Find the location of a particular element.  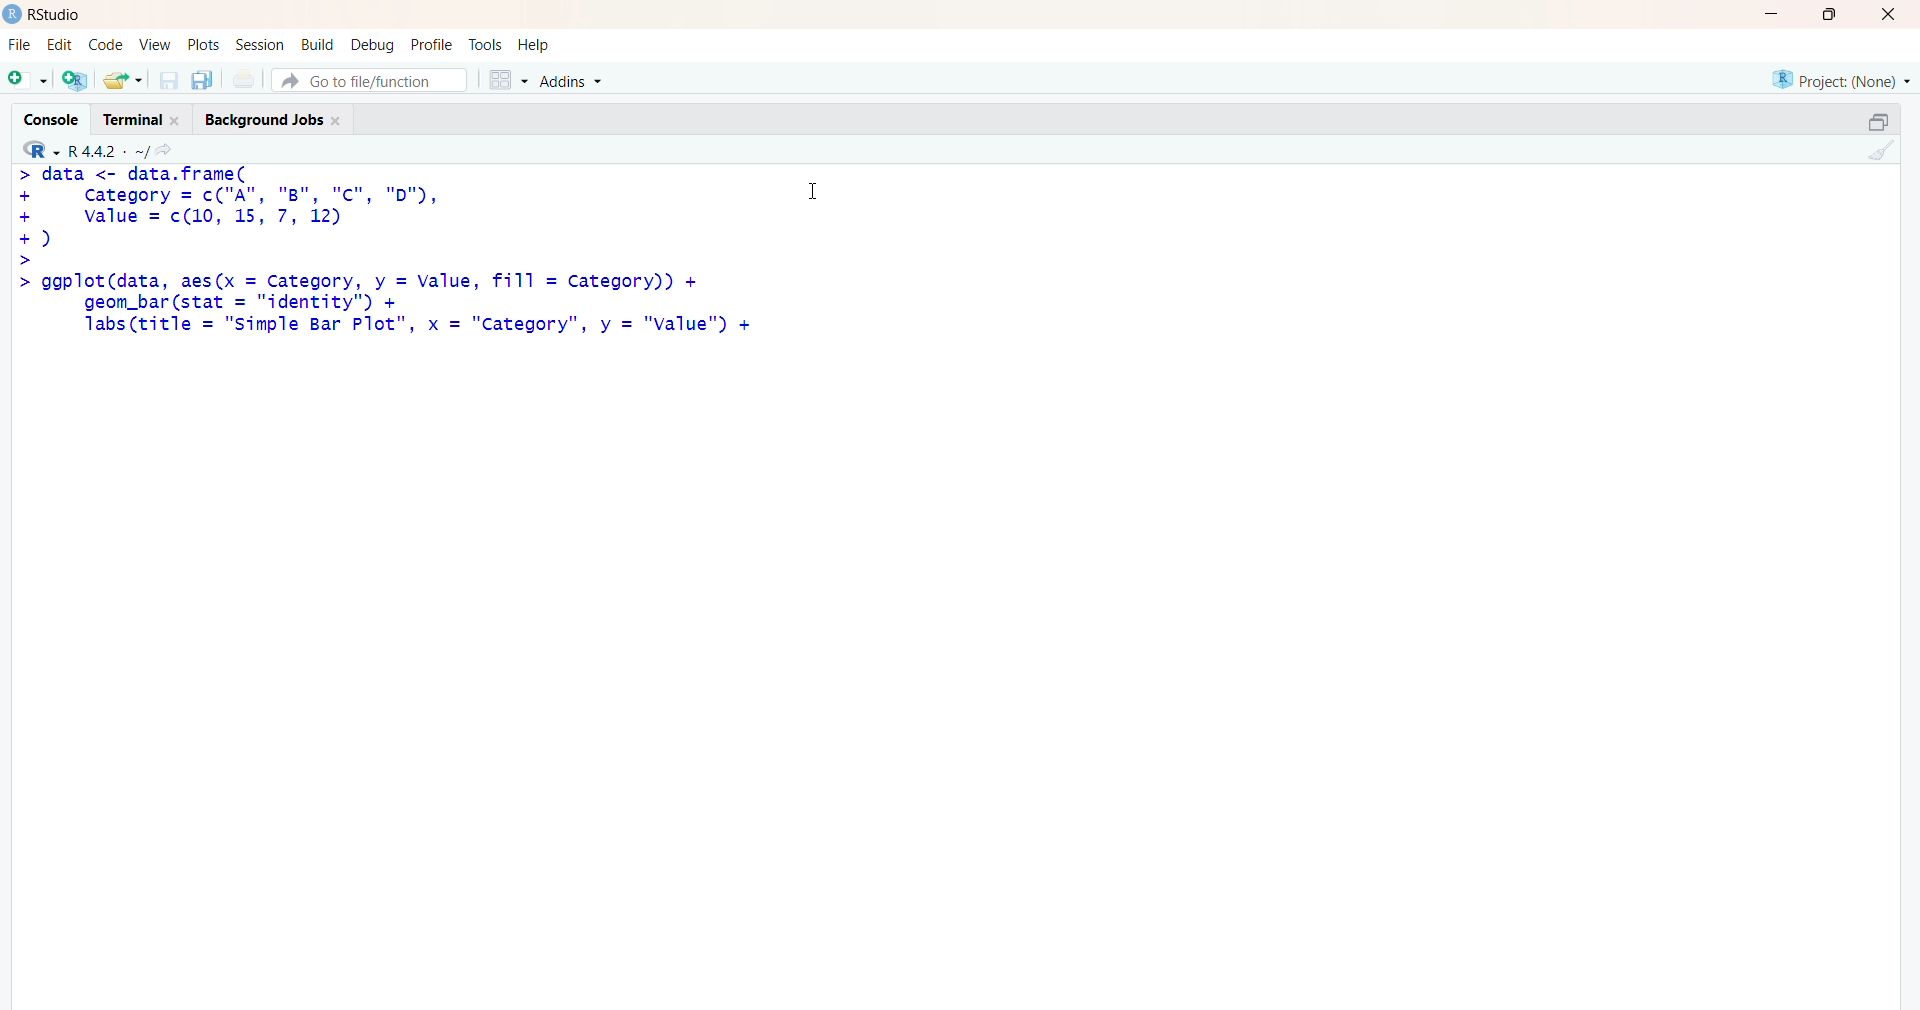

save current document is located at coordinates (168, 80).